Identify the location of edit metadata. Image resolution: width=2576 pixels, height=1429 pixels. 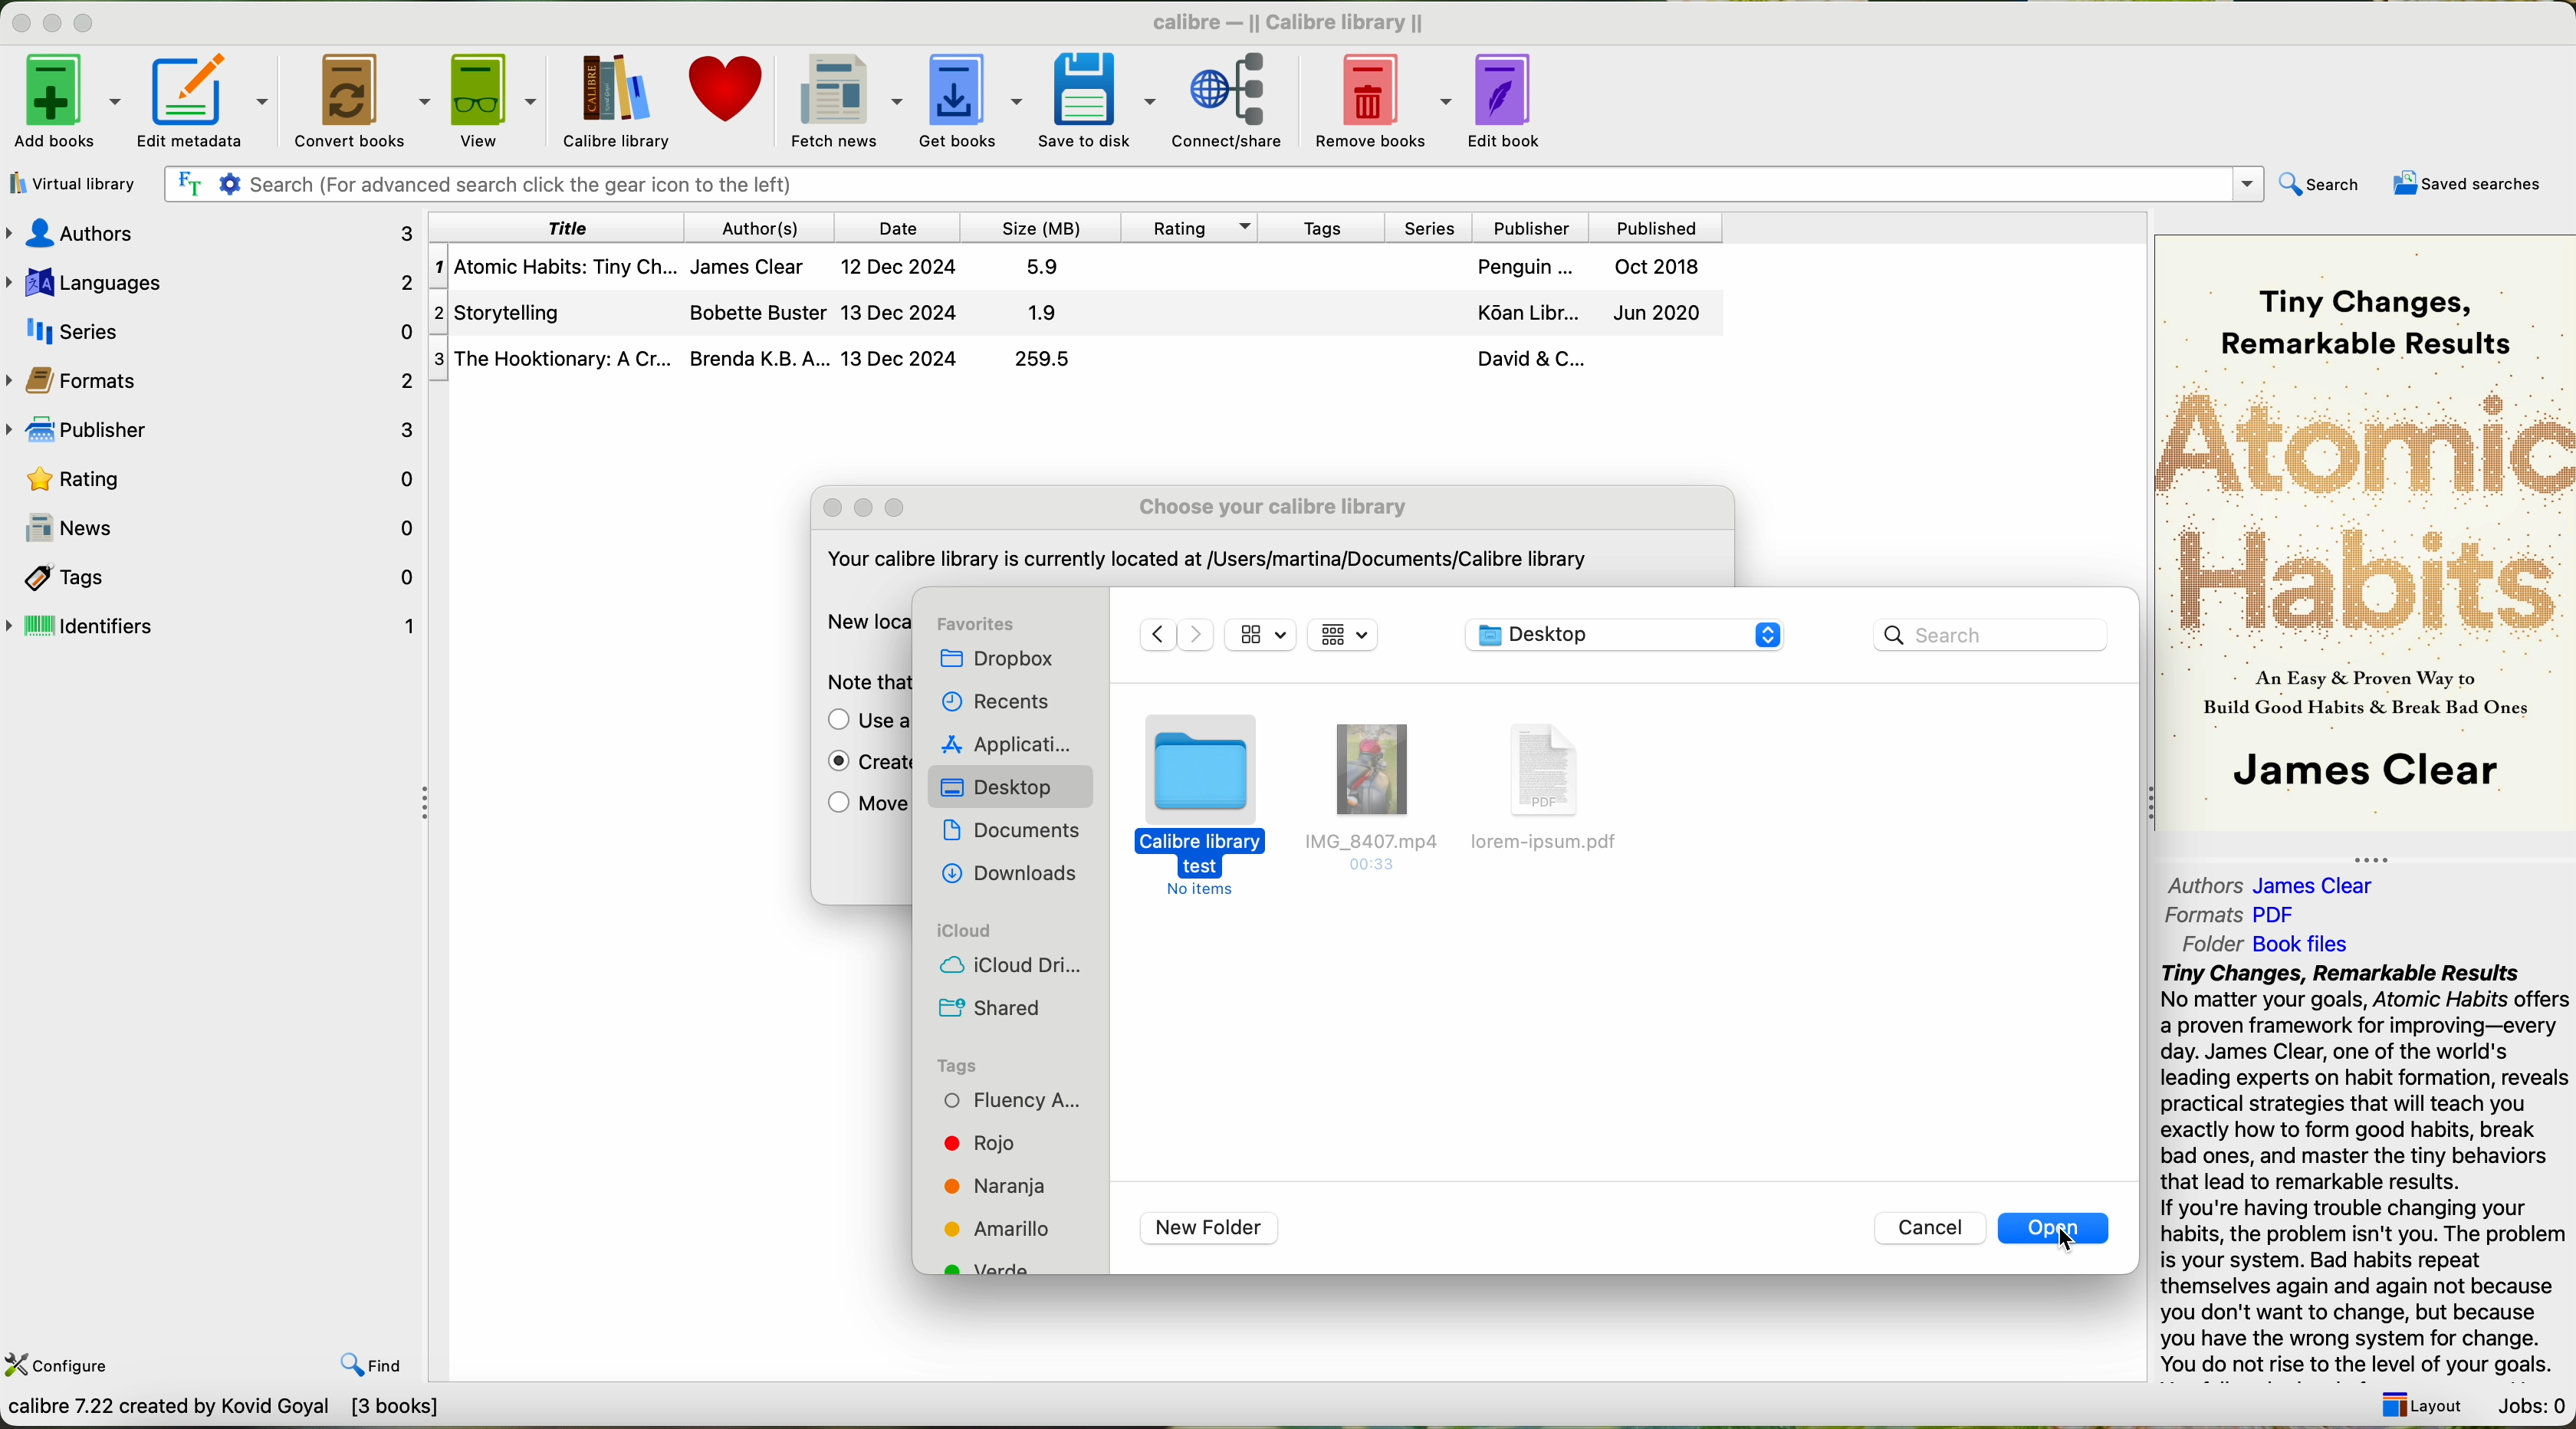
(211, 101).